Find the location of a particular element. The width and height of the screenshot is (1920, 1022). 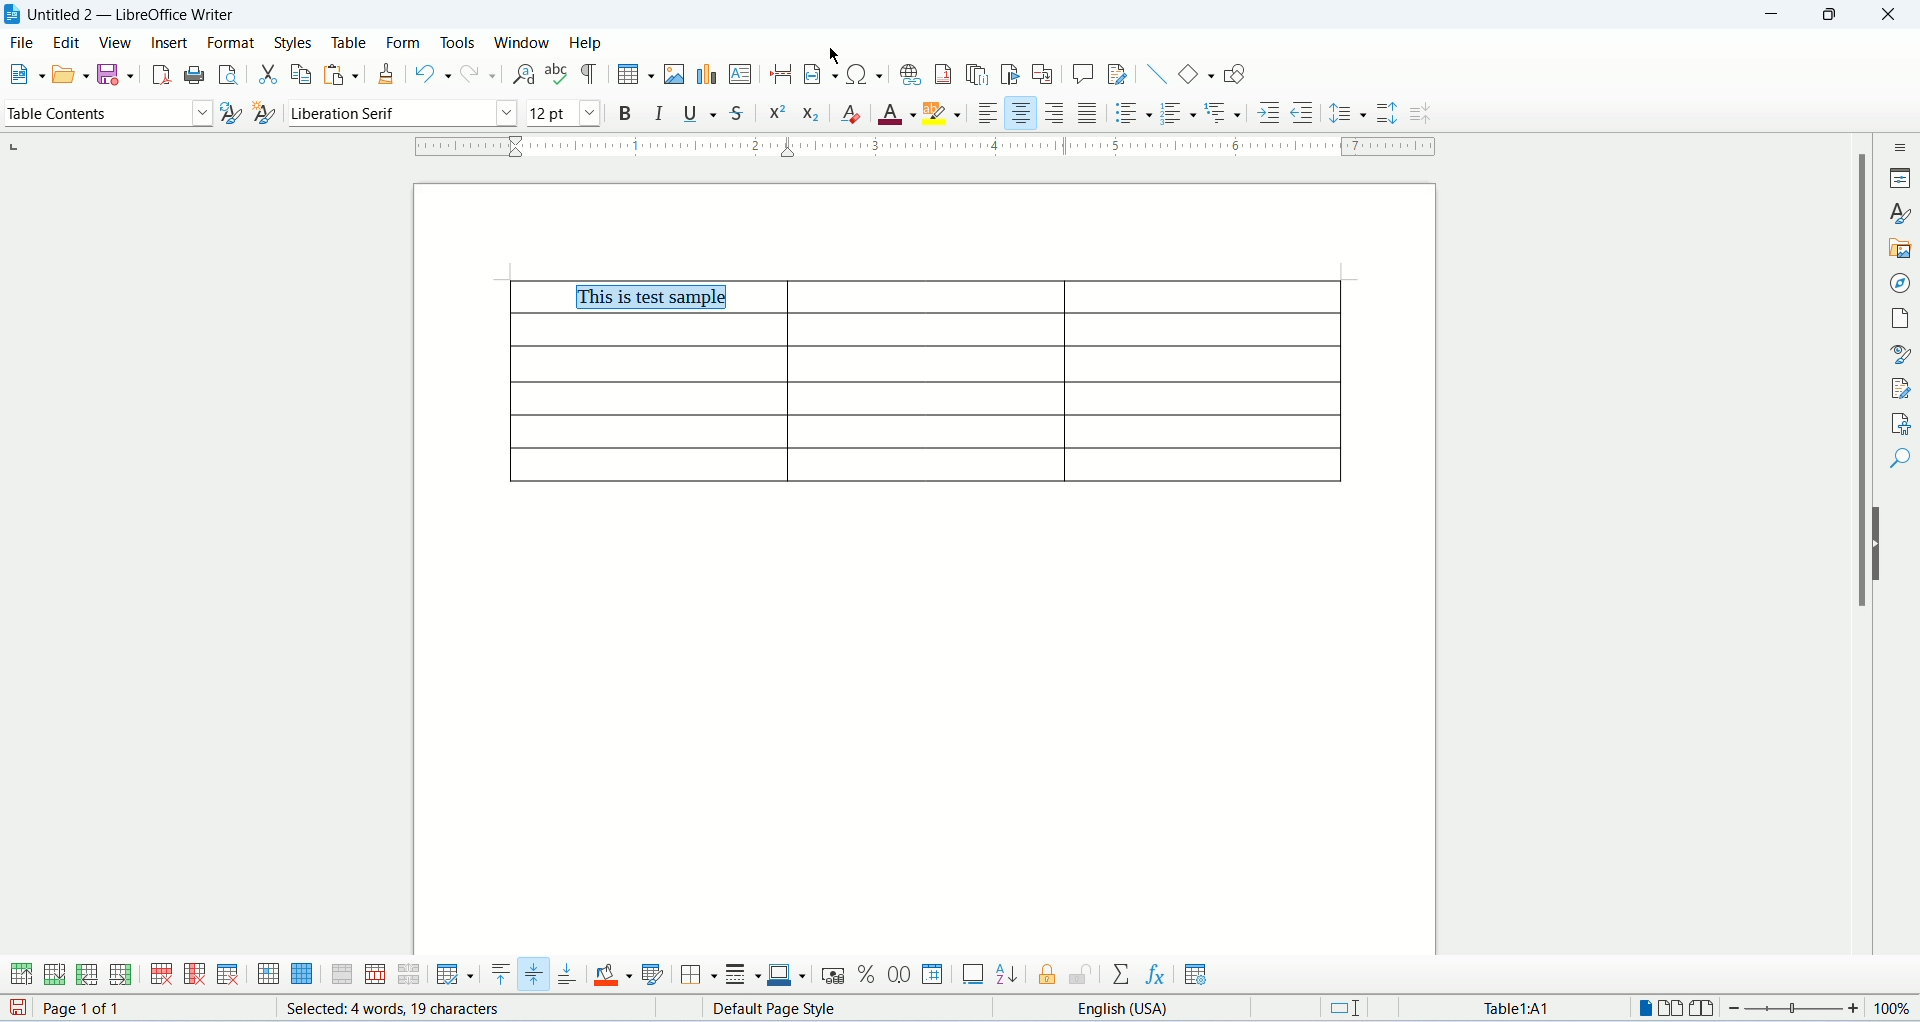

insert special characters is located at coordinates (863, 74).